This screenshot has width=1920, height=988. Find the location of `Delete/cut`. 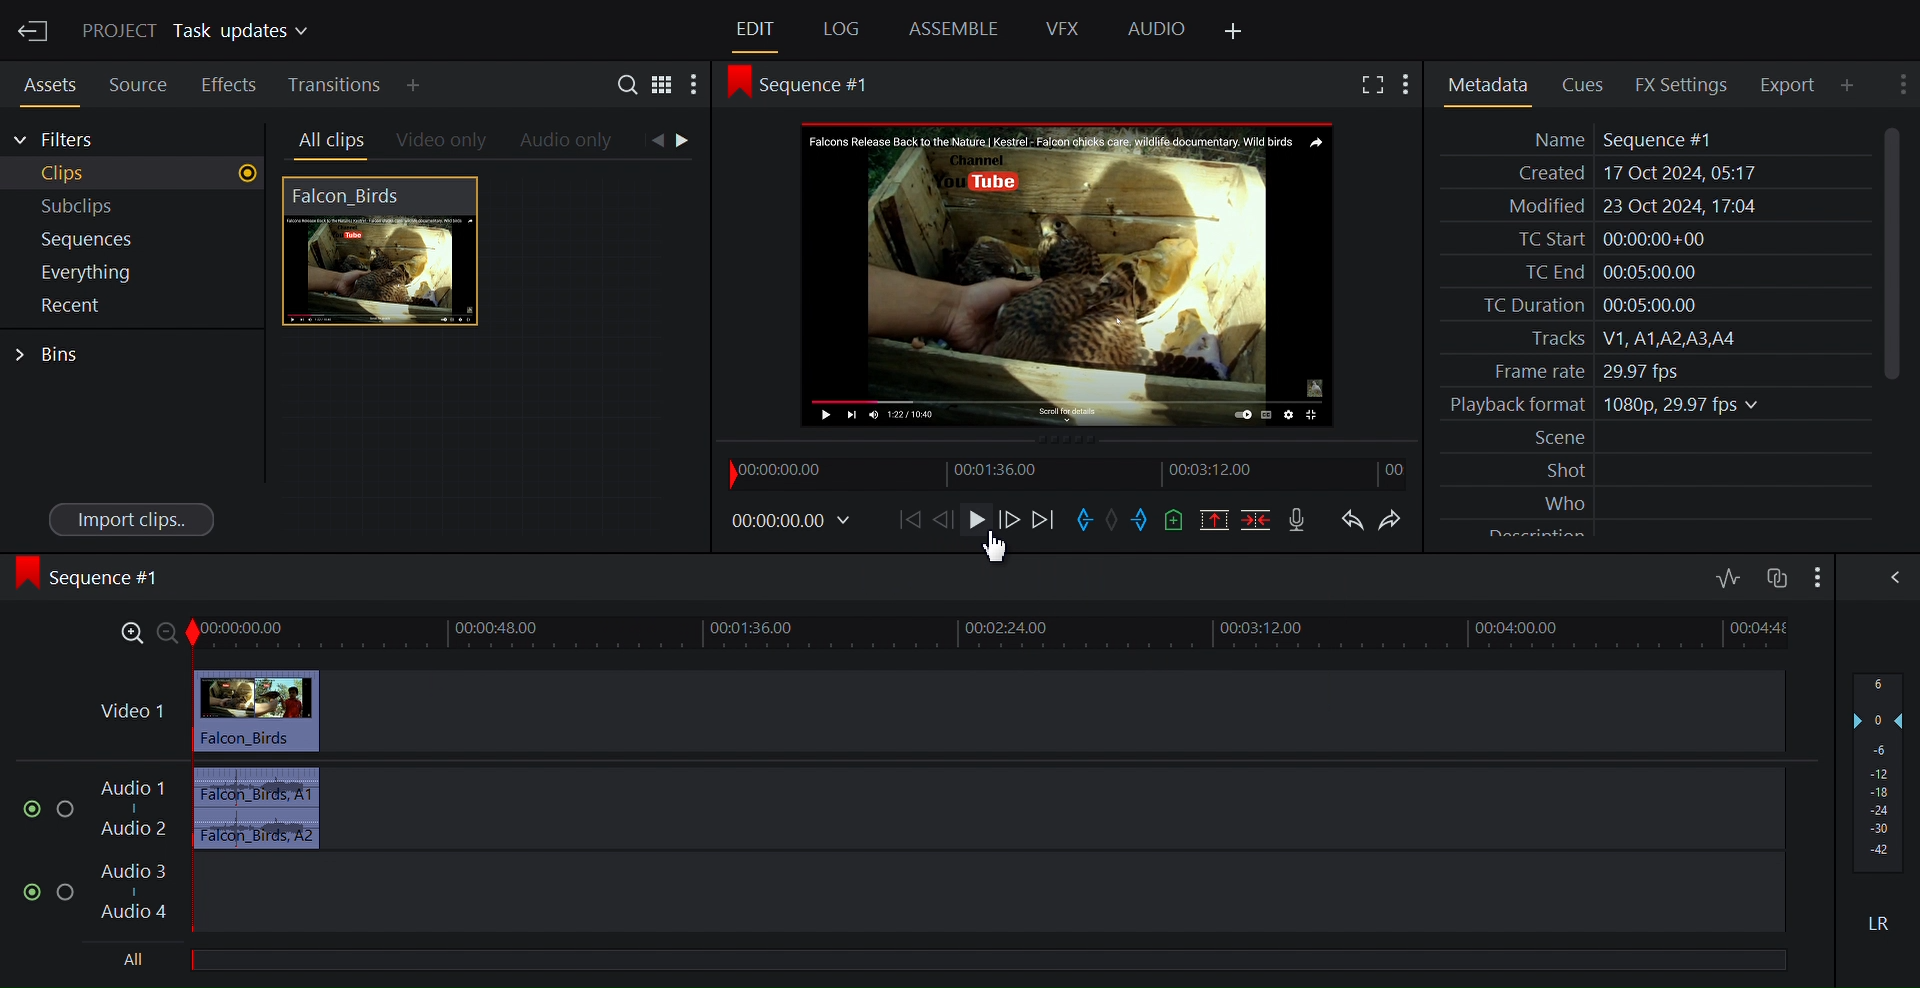

Delete/cut is located at coordinates (1259, 520).